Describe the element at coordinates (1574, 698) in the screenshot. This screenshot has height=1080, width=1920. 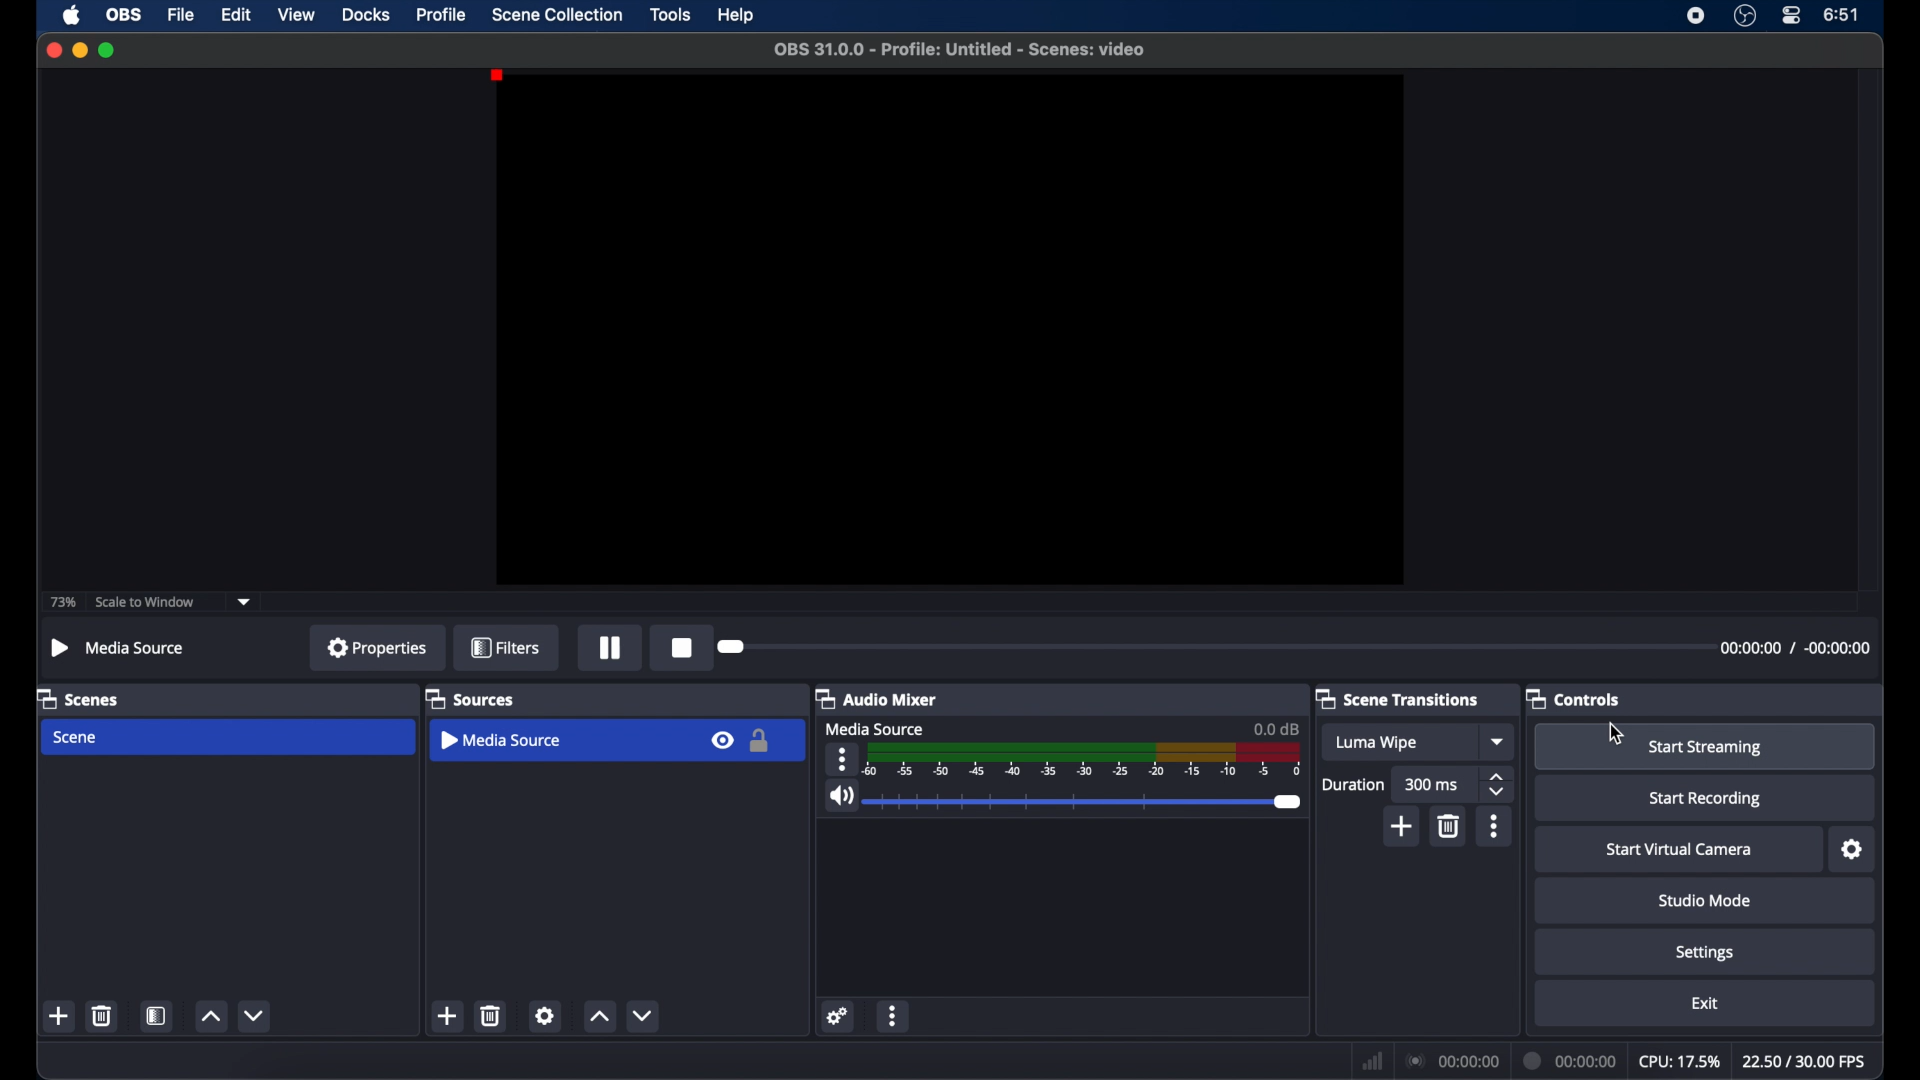
I see `controls` at that location.